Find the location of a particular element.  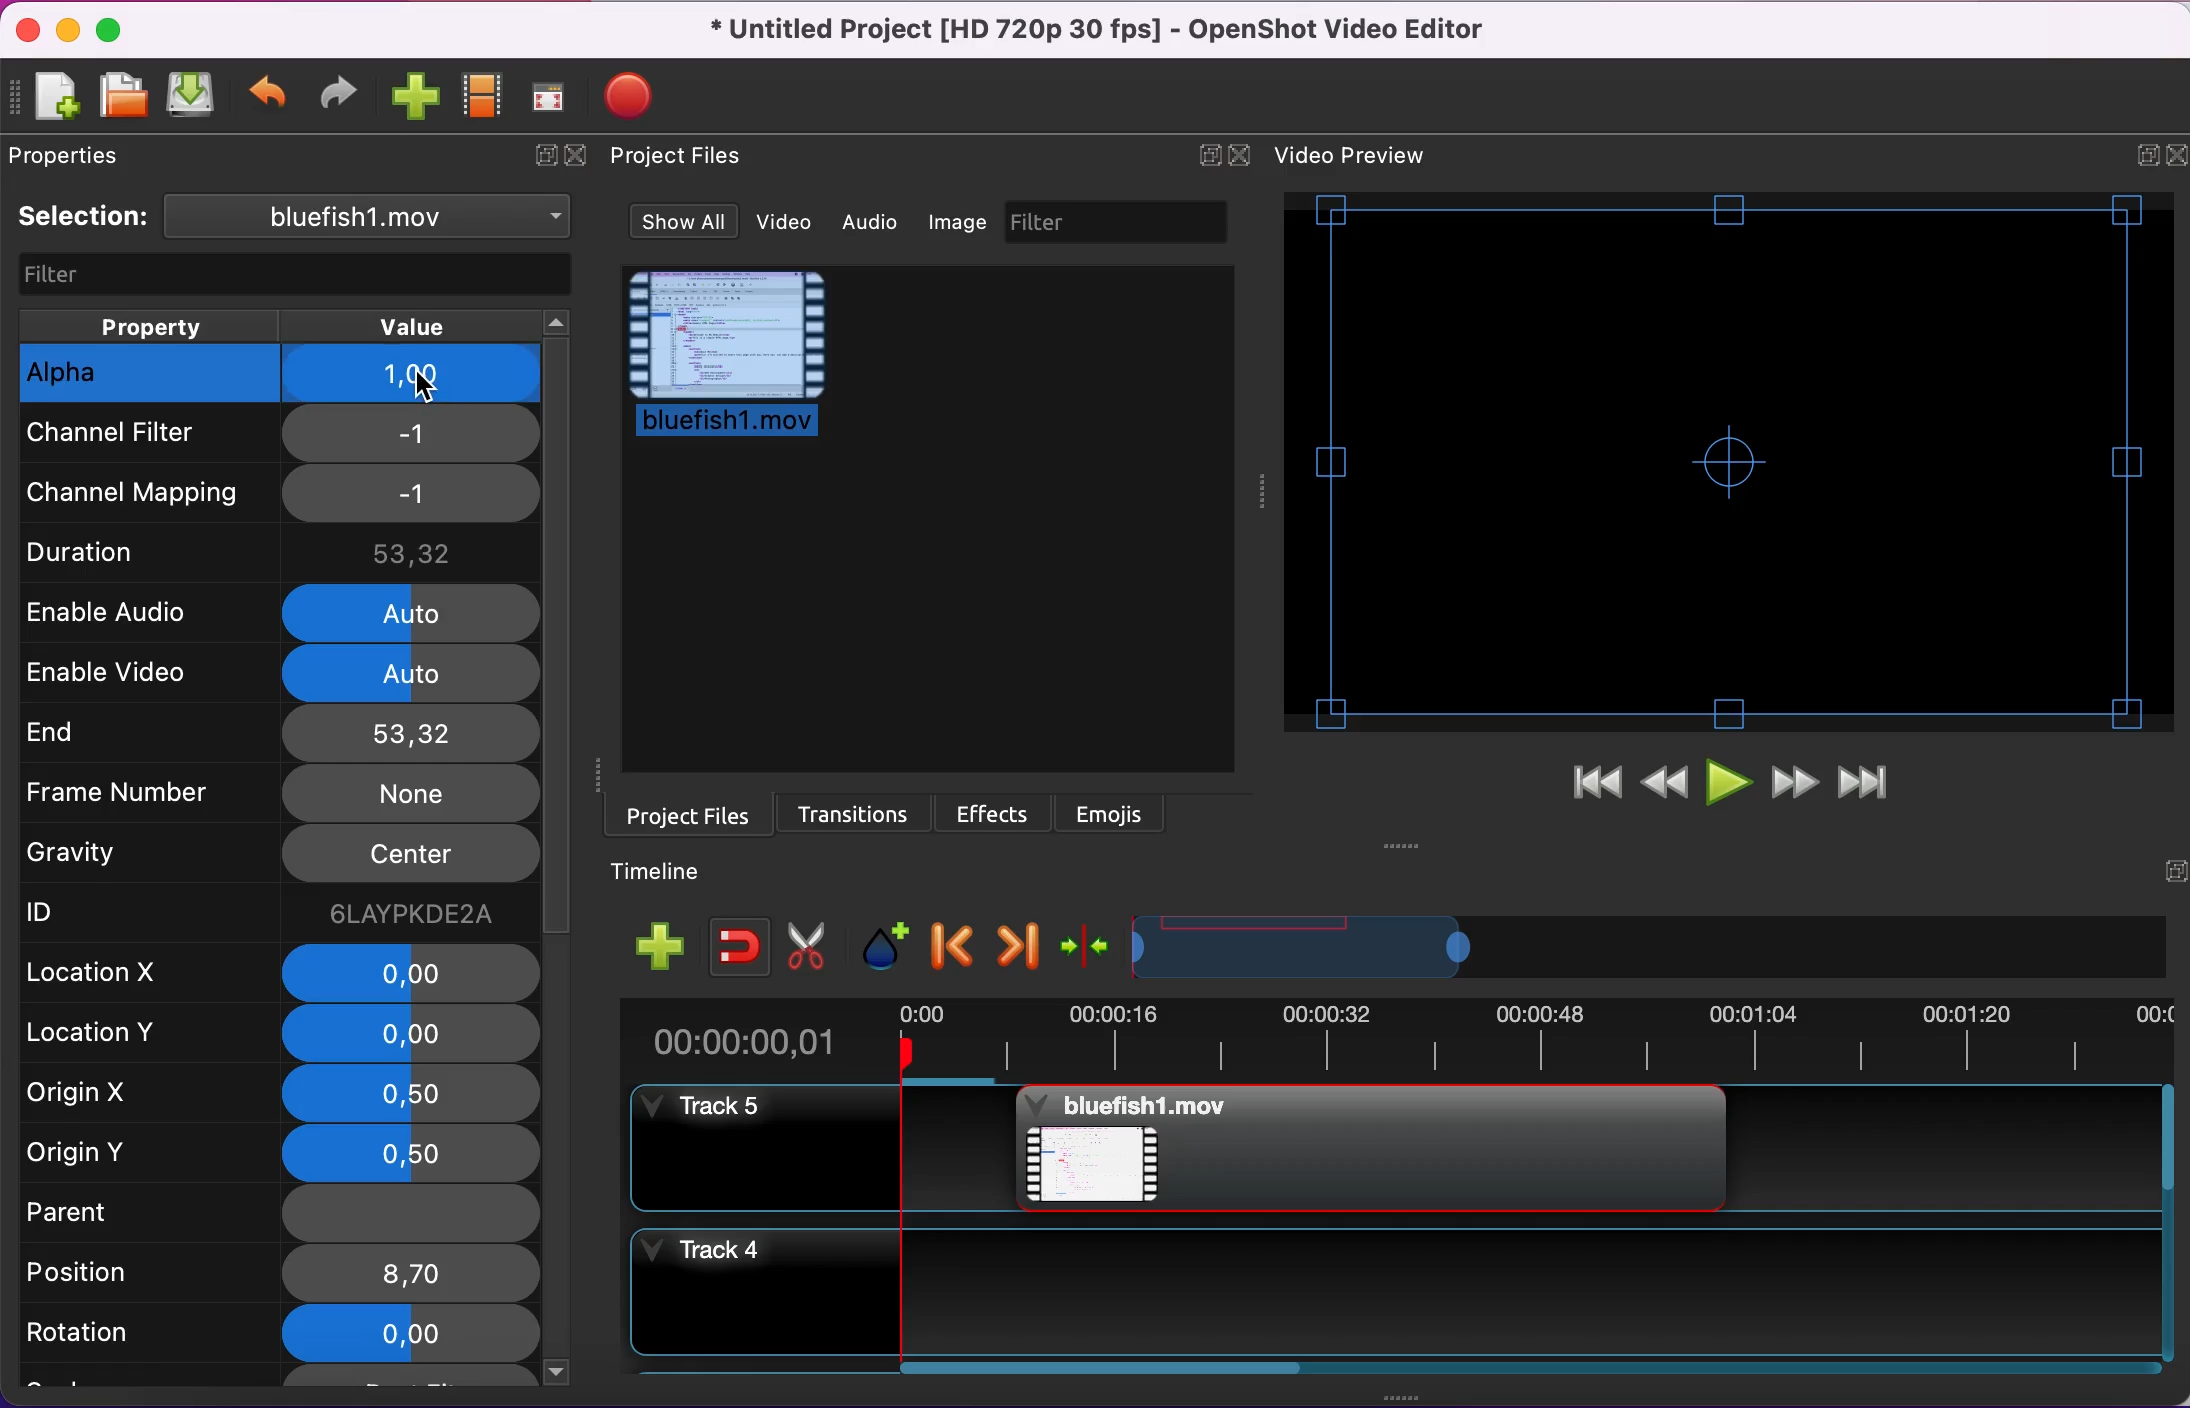

enable video is located at coordinates (142, 670).